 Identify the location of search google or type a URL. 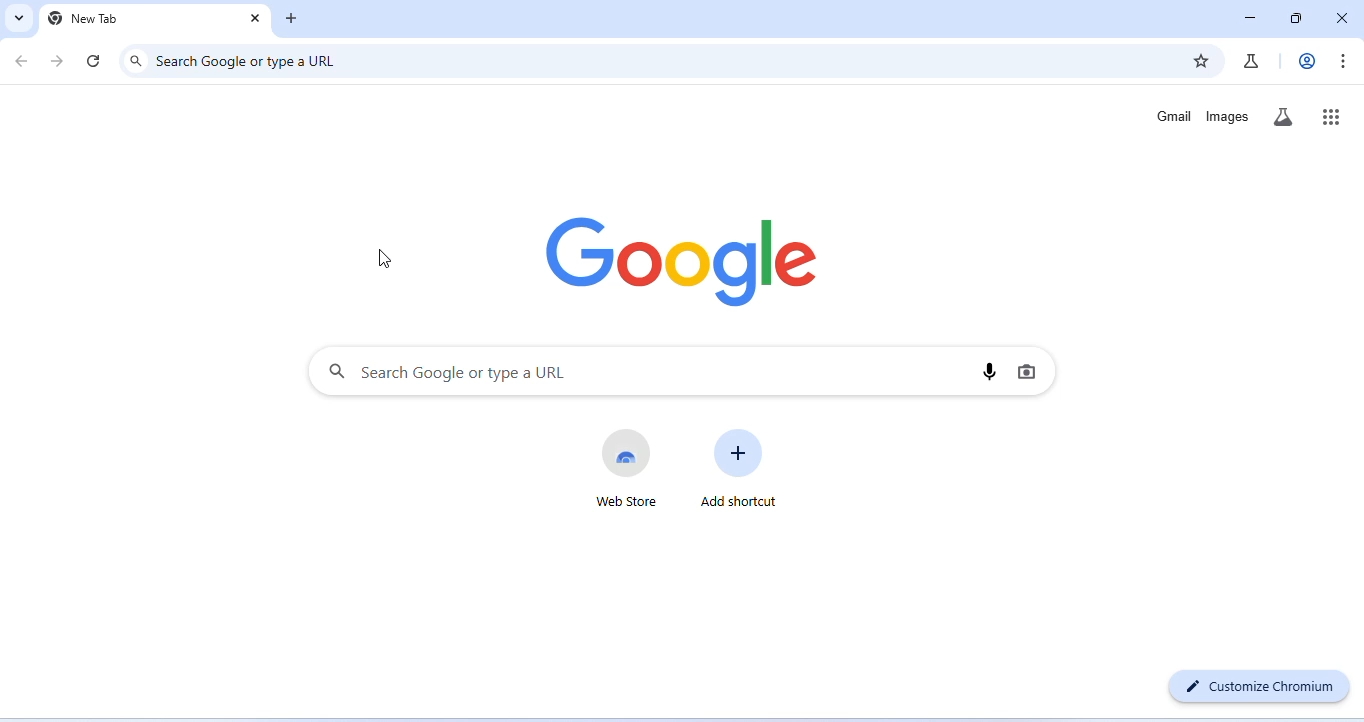
(251, 60).